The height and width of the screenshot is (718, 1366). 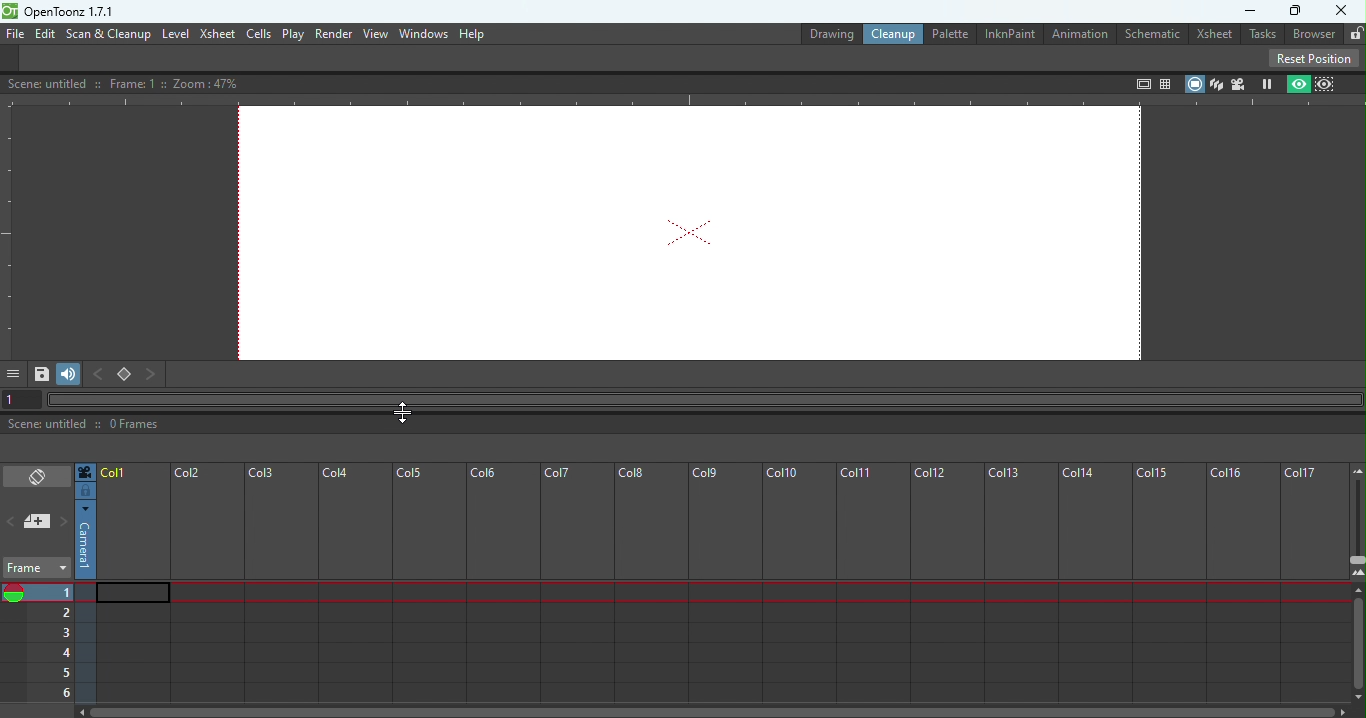 What do you see at coordinates (700, 401) in the screenshot?
I see `Horizontal scroll bar"` at bounding box center [700, 401].